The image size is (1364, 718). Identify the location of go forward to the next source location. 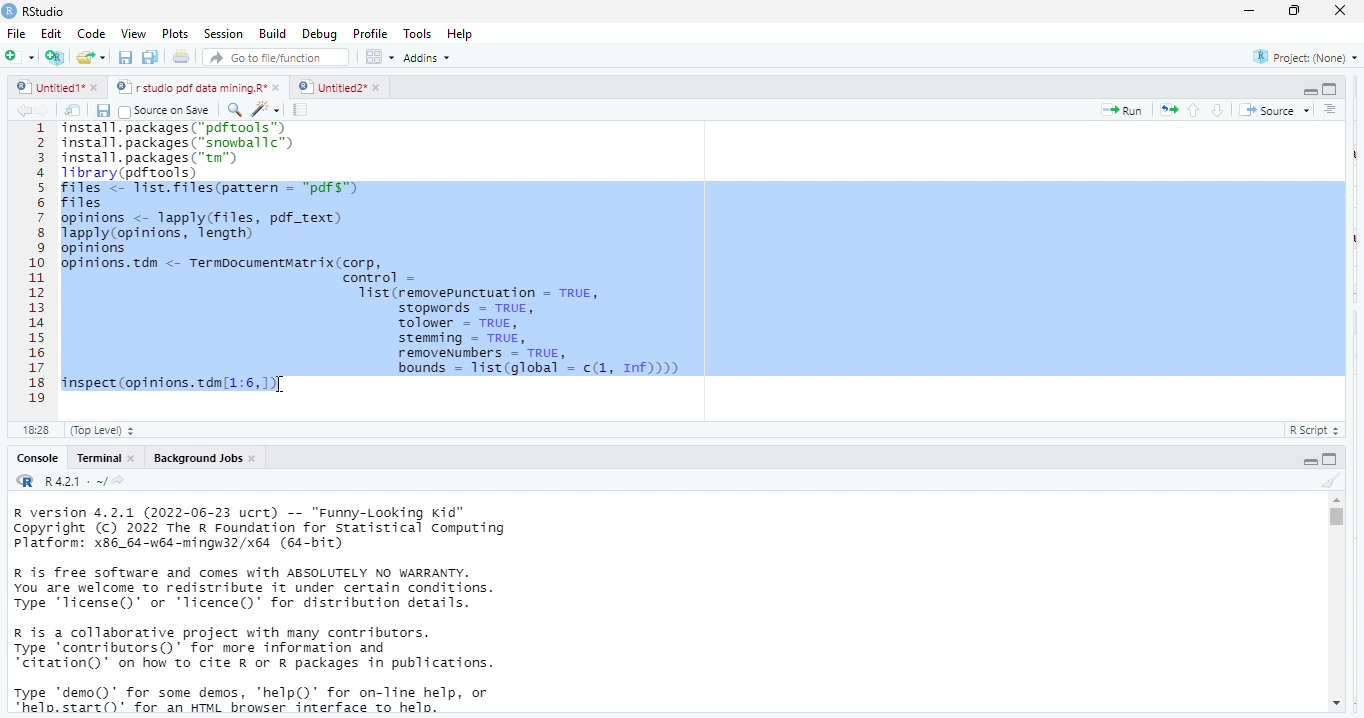
(47, 110).